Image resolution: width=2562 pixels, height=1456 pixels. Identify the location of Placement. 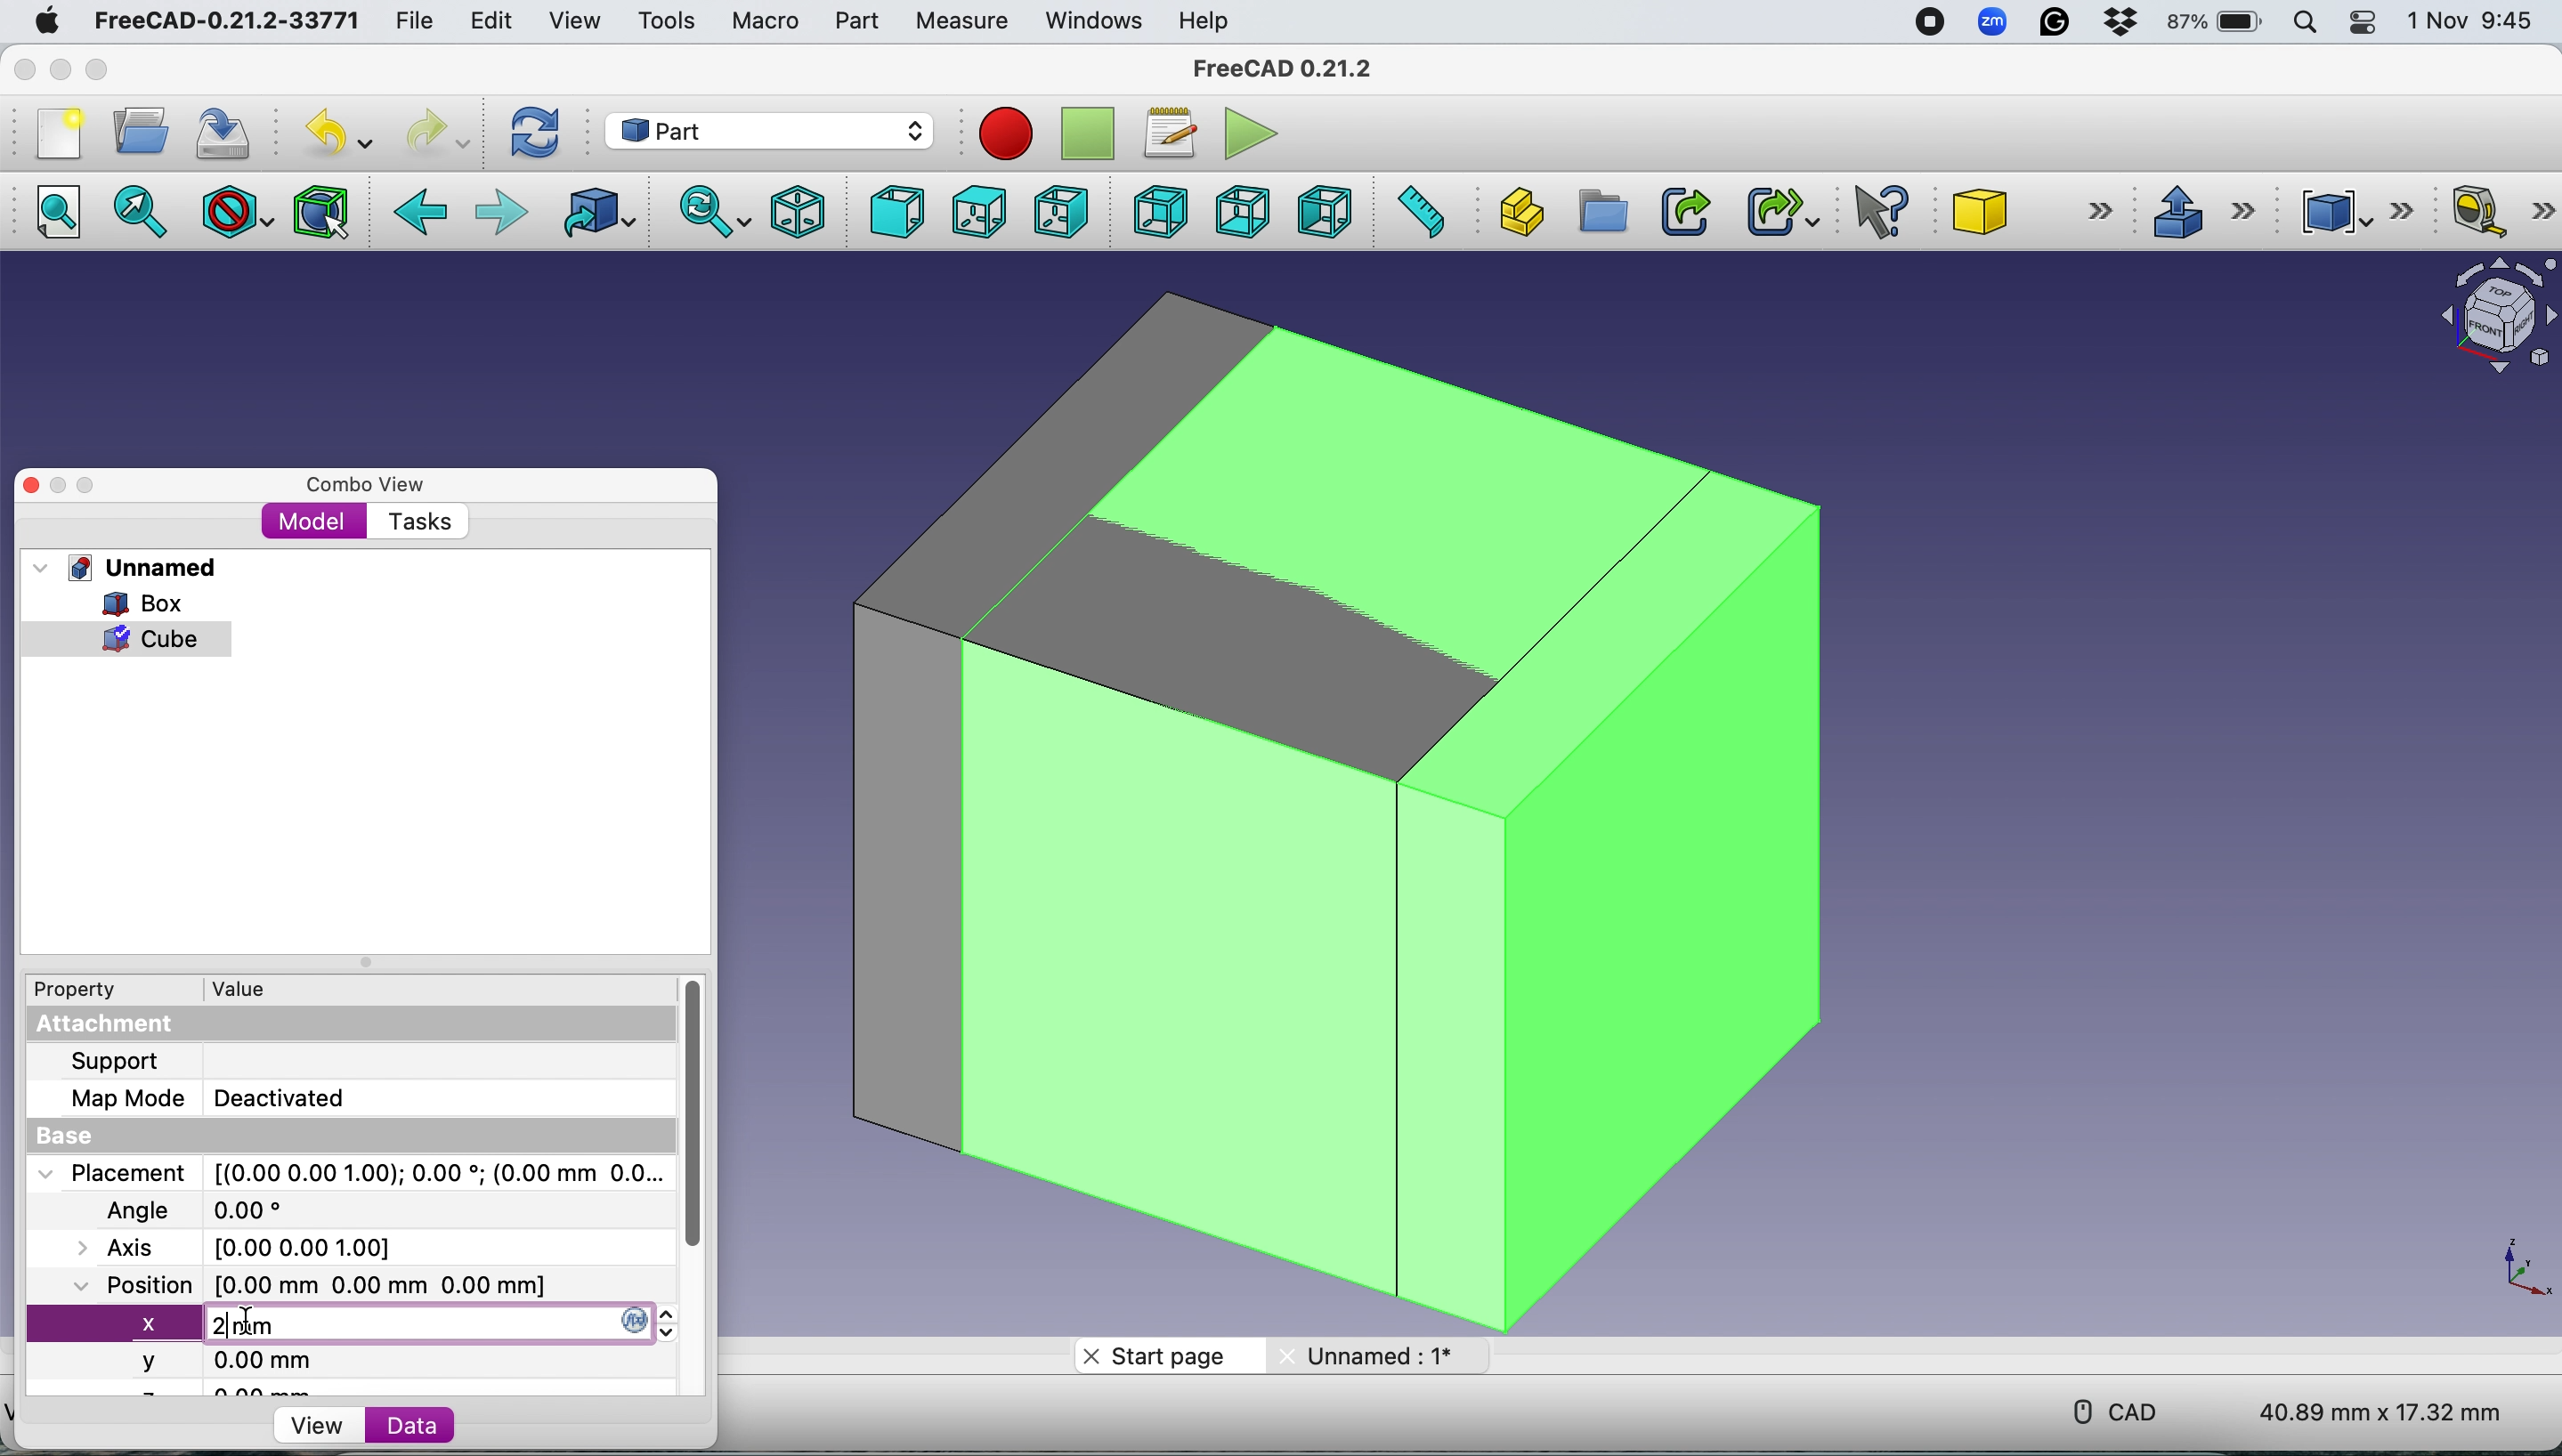
(356, 1173).